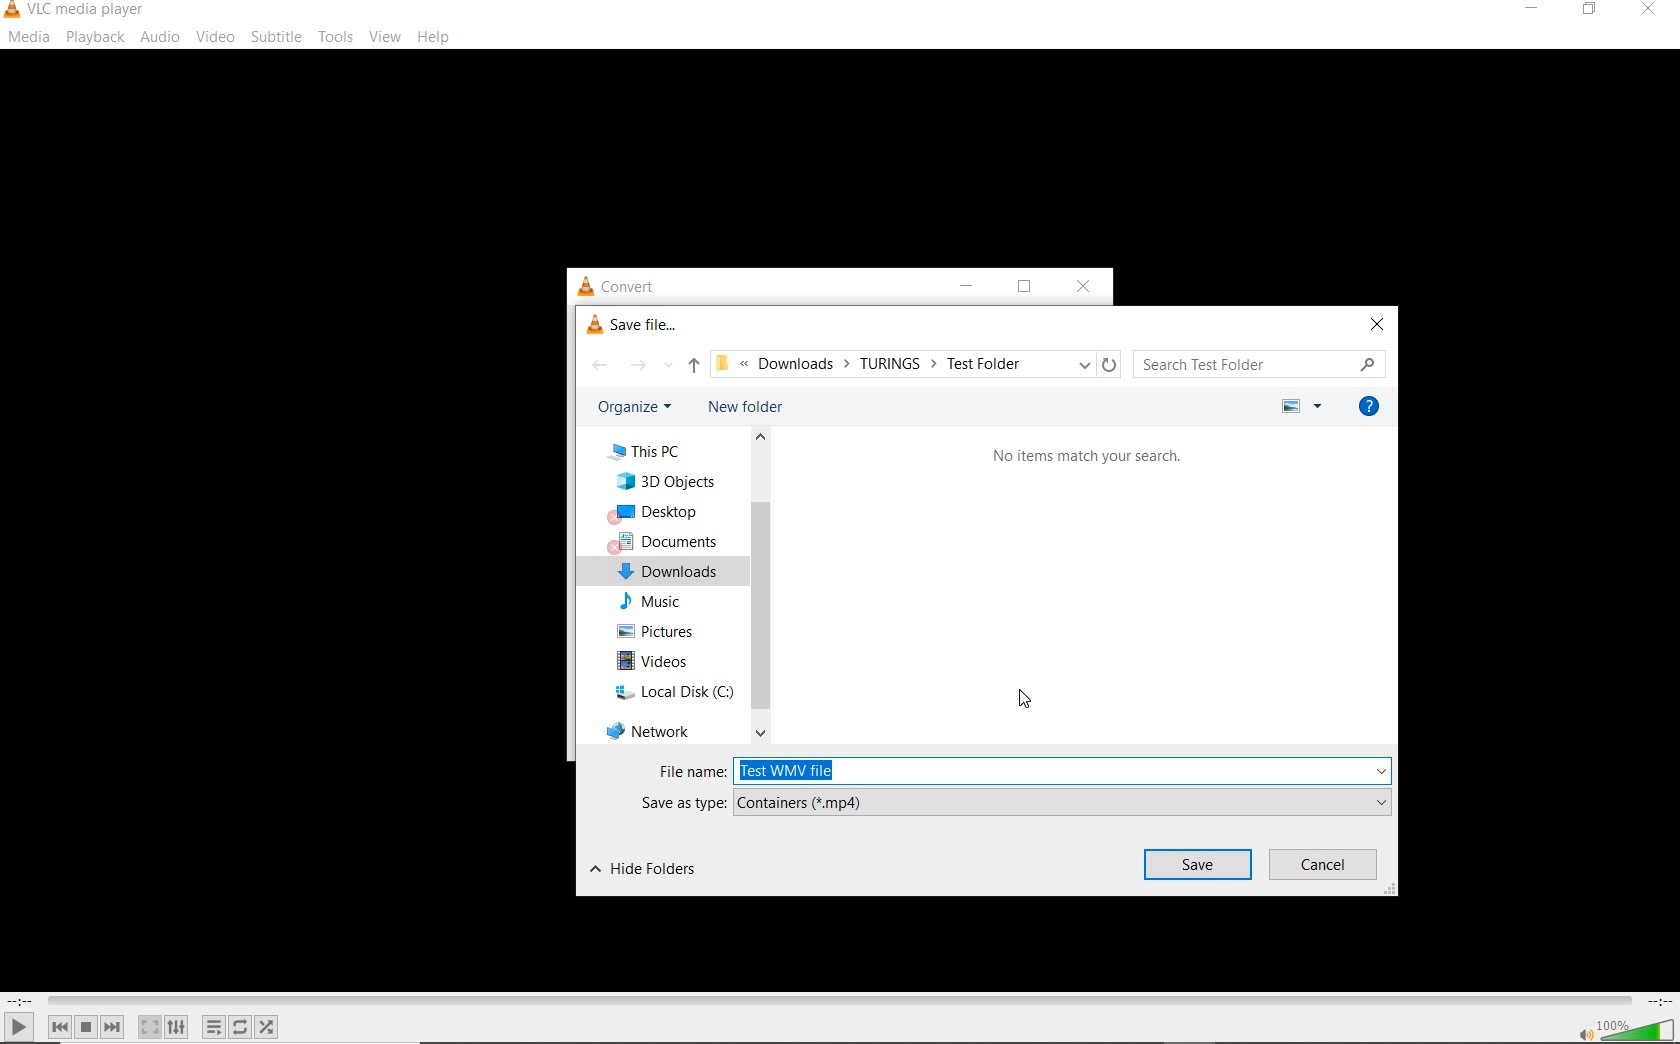 Image resolution: width=1680 pixels, height=1044 pixels. Describe the element at coordinates (632, 324) in the screenshot. I see `save file` at that location.